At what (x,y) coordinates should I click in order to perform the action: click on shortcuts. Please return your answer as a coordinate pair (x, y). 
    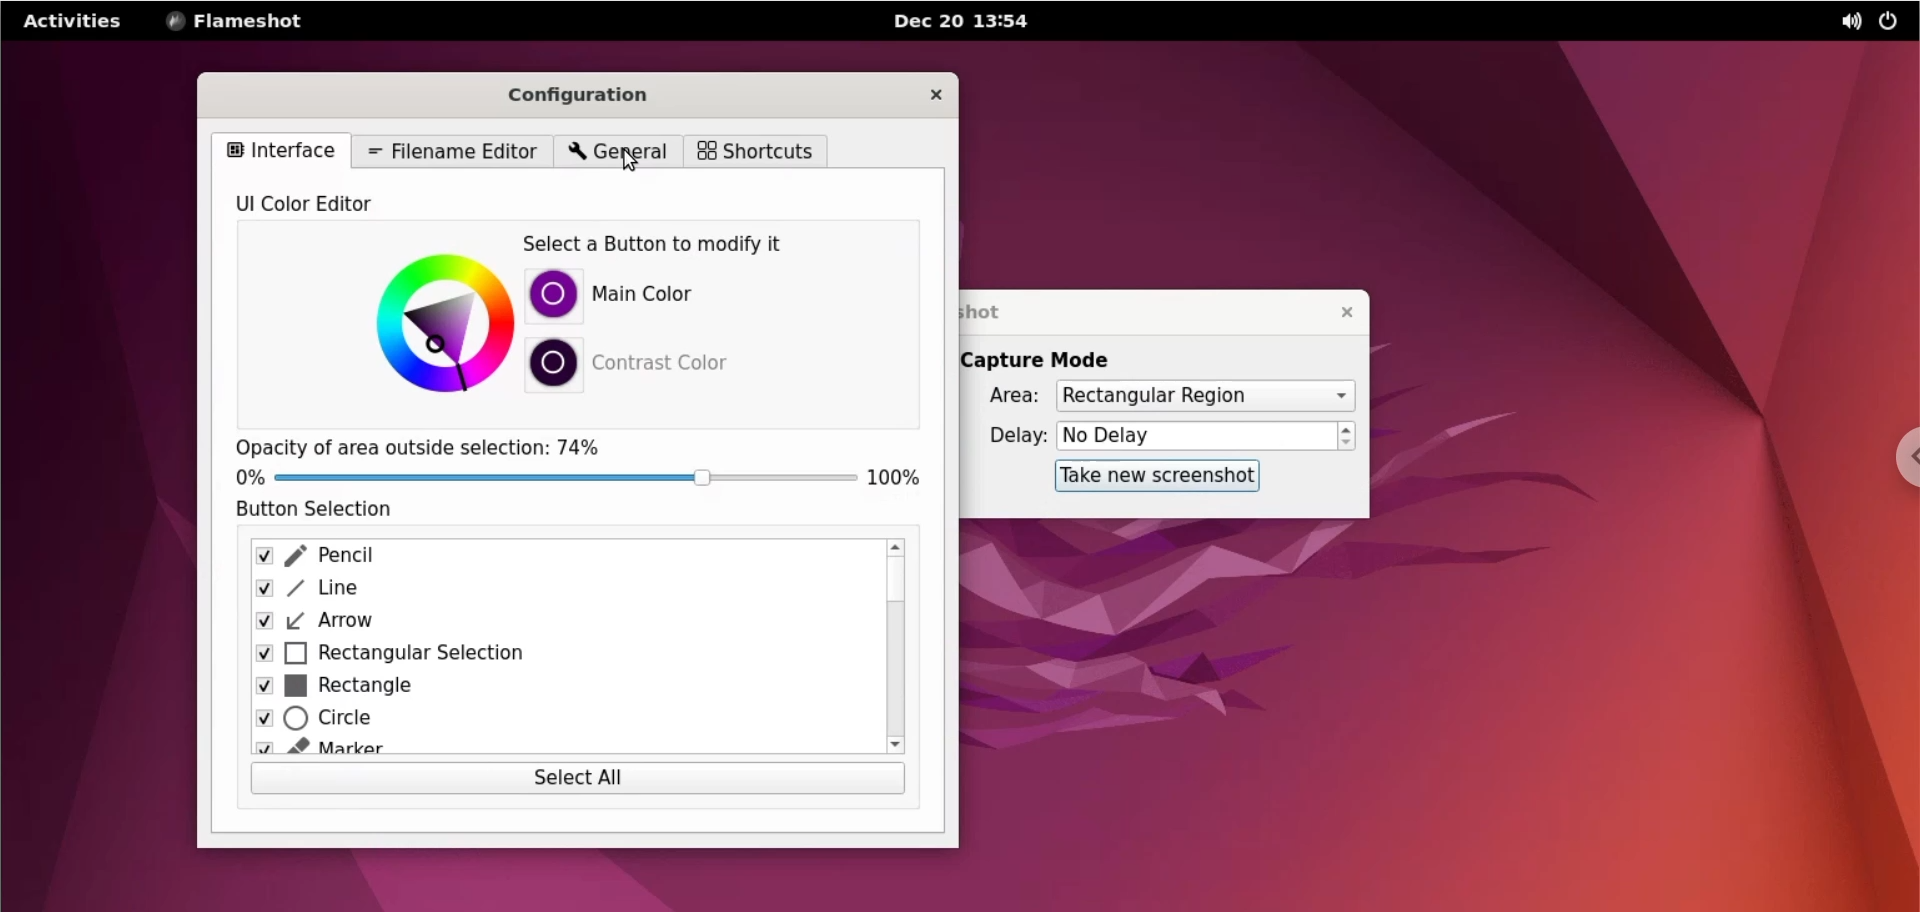
    Looking at the image, I should click on (755, 151).